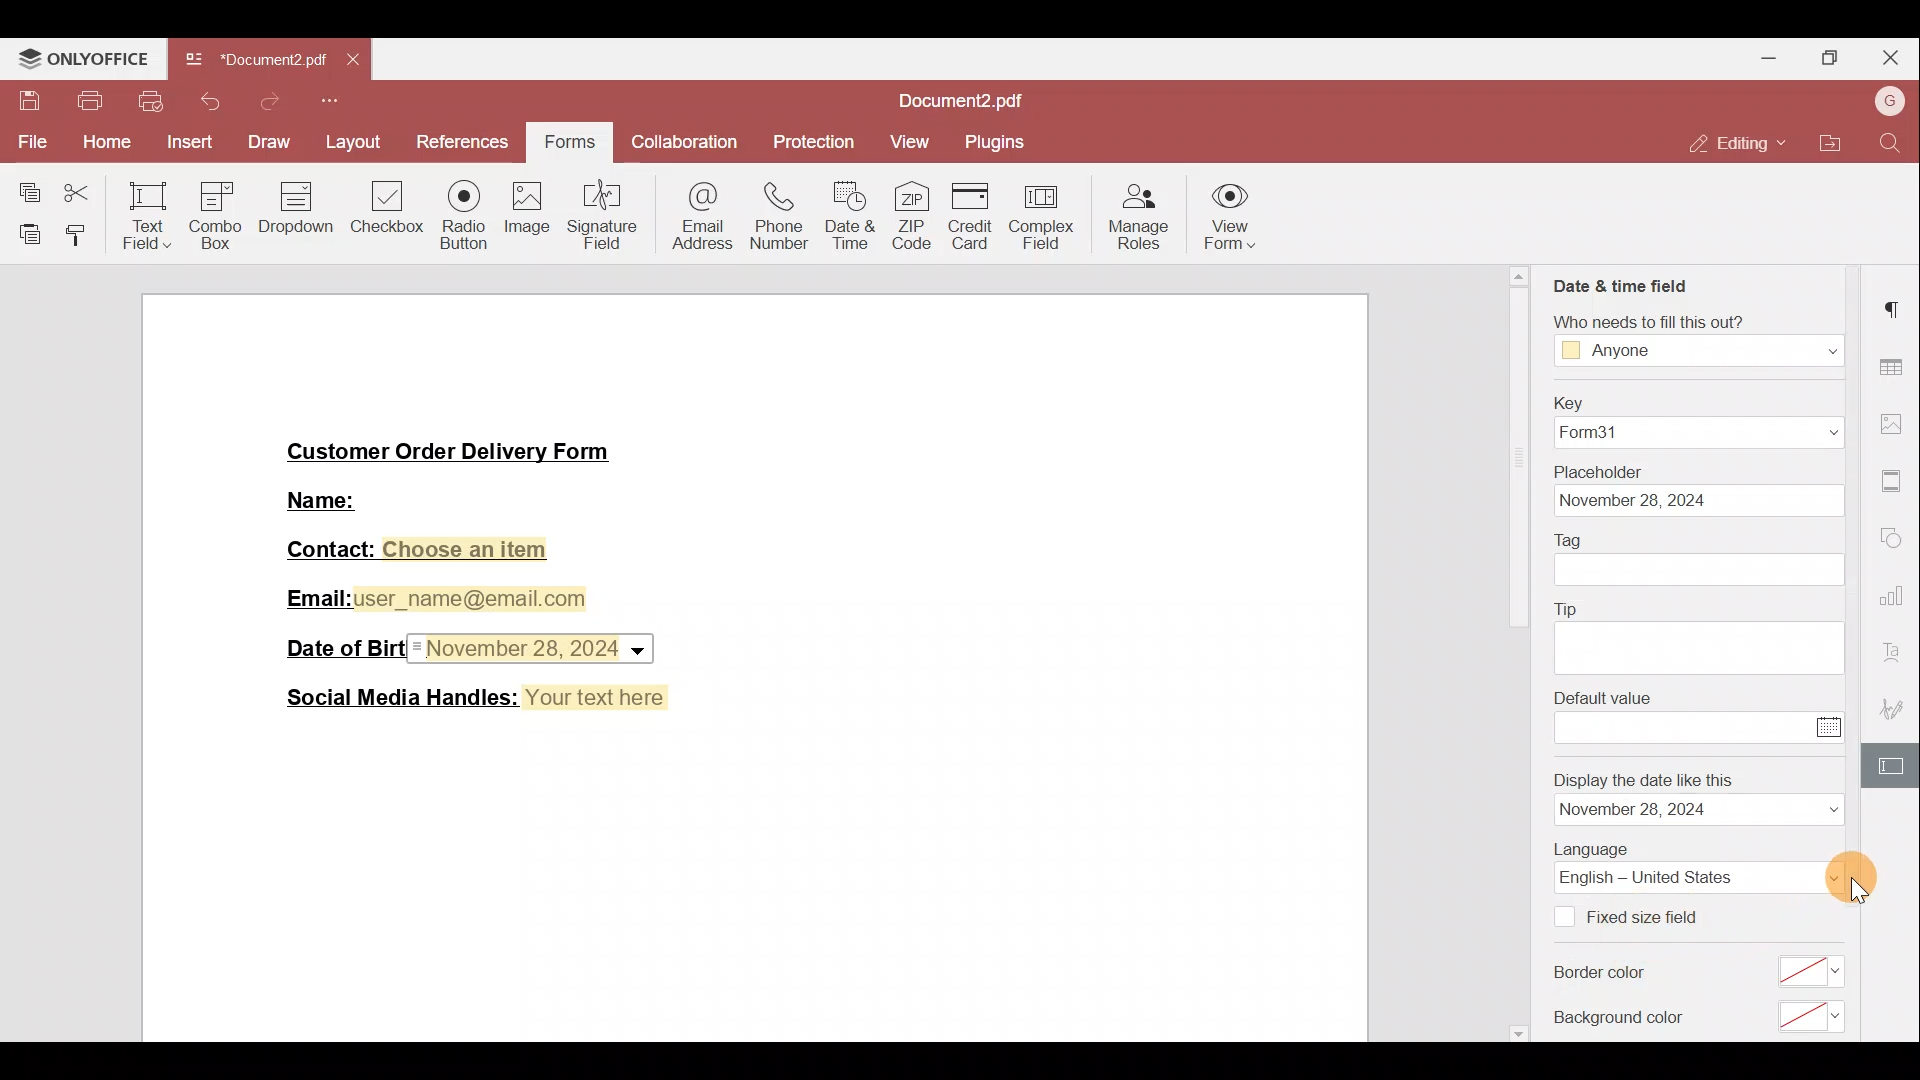 This screenshot has height=1080, width=1920. What do you see at coordinates (83, 102) in the screenshot?
I see `Print file` at bounding box center [83, 102].